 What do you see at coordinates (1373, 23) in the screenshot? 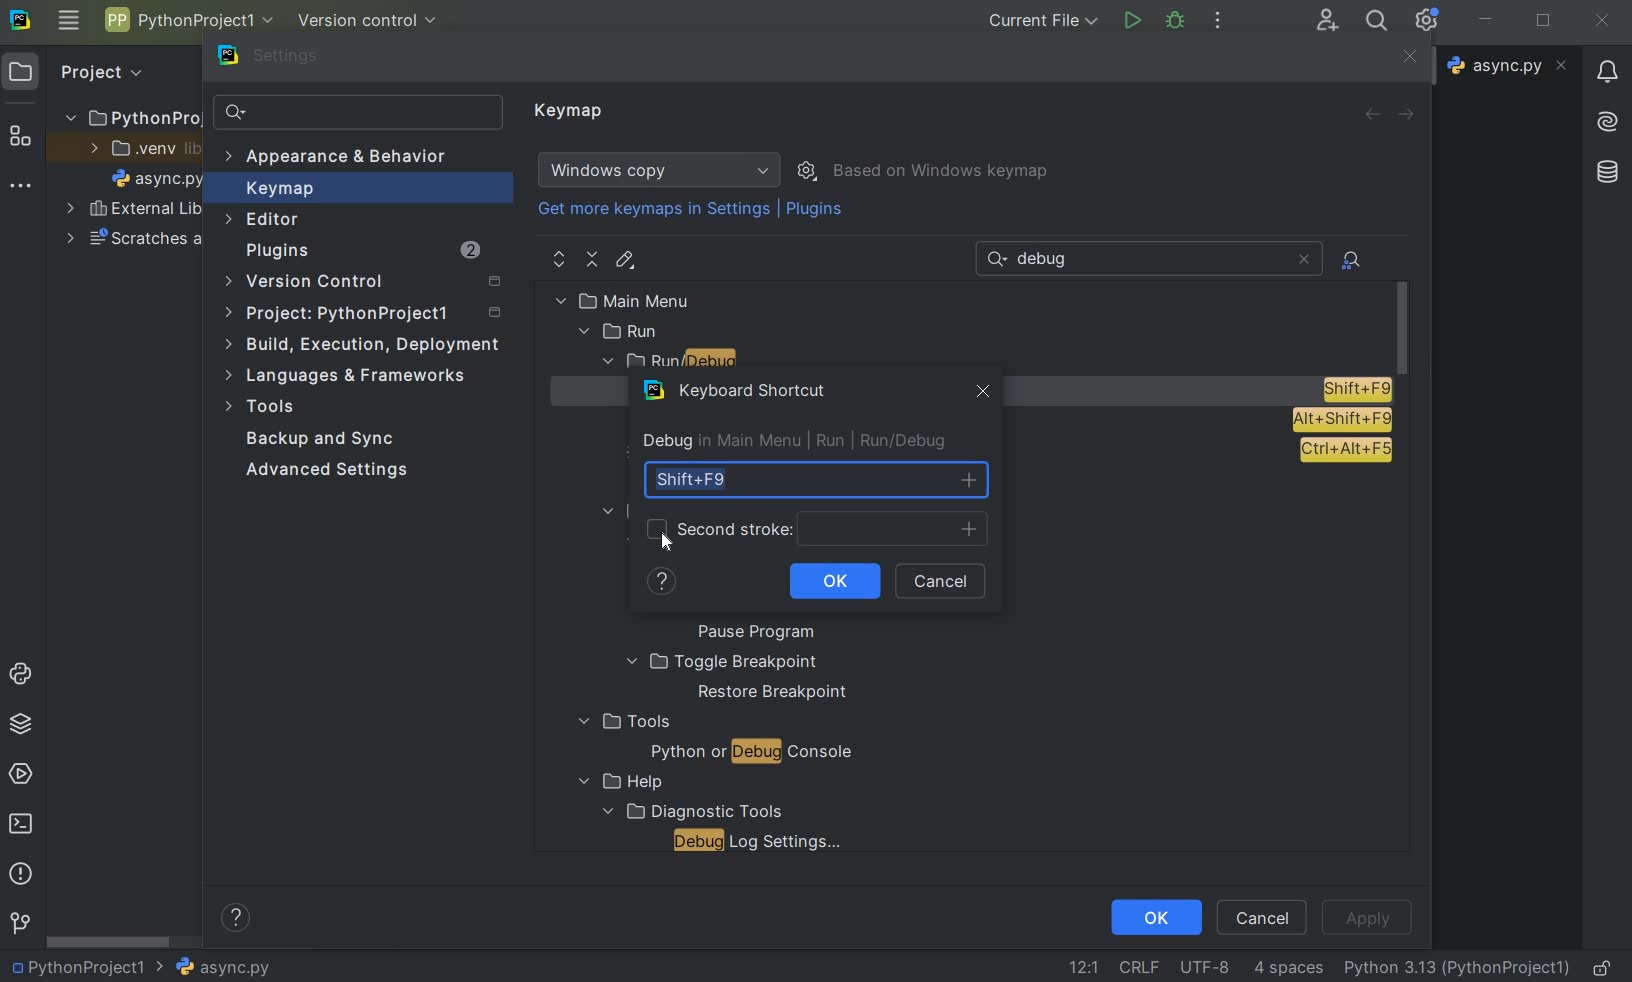
I see `search everywhere` at bounding box center [1373, 23].